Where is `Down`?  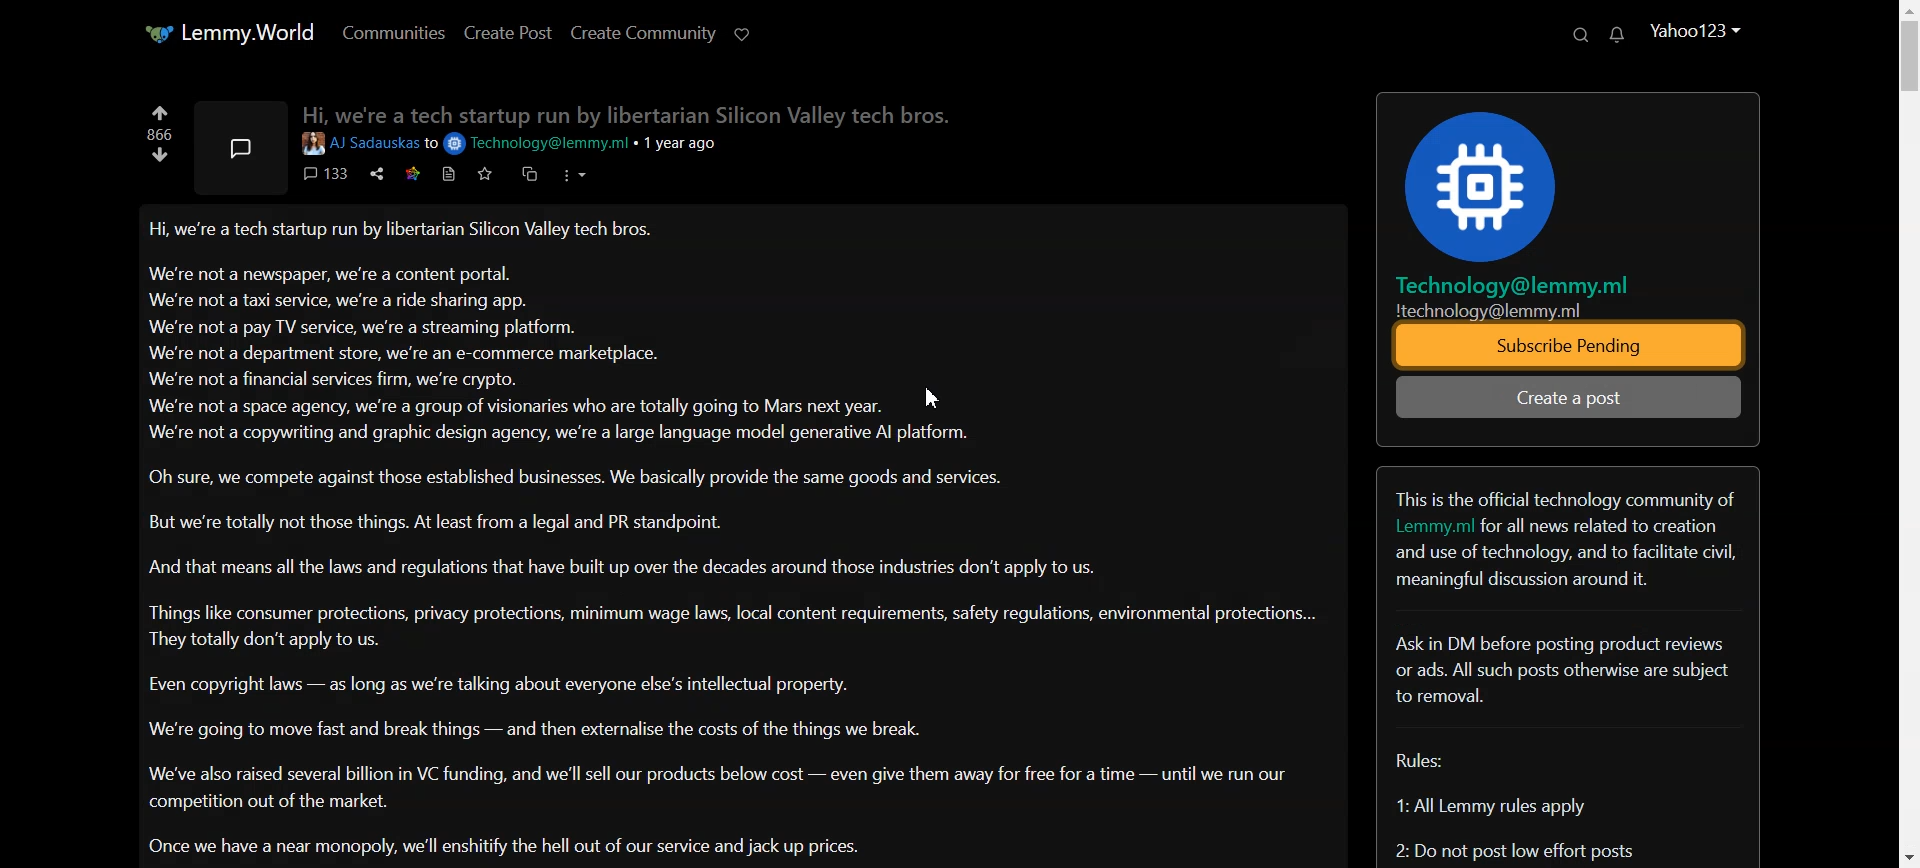 Down is located at coordinates (158, 155).